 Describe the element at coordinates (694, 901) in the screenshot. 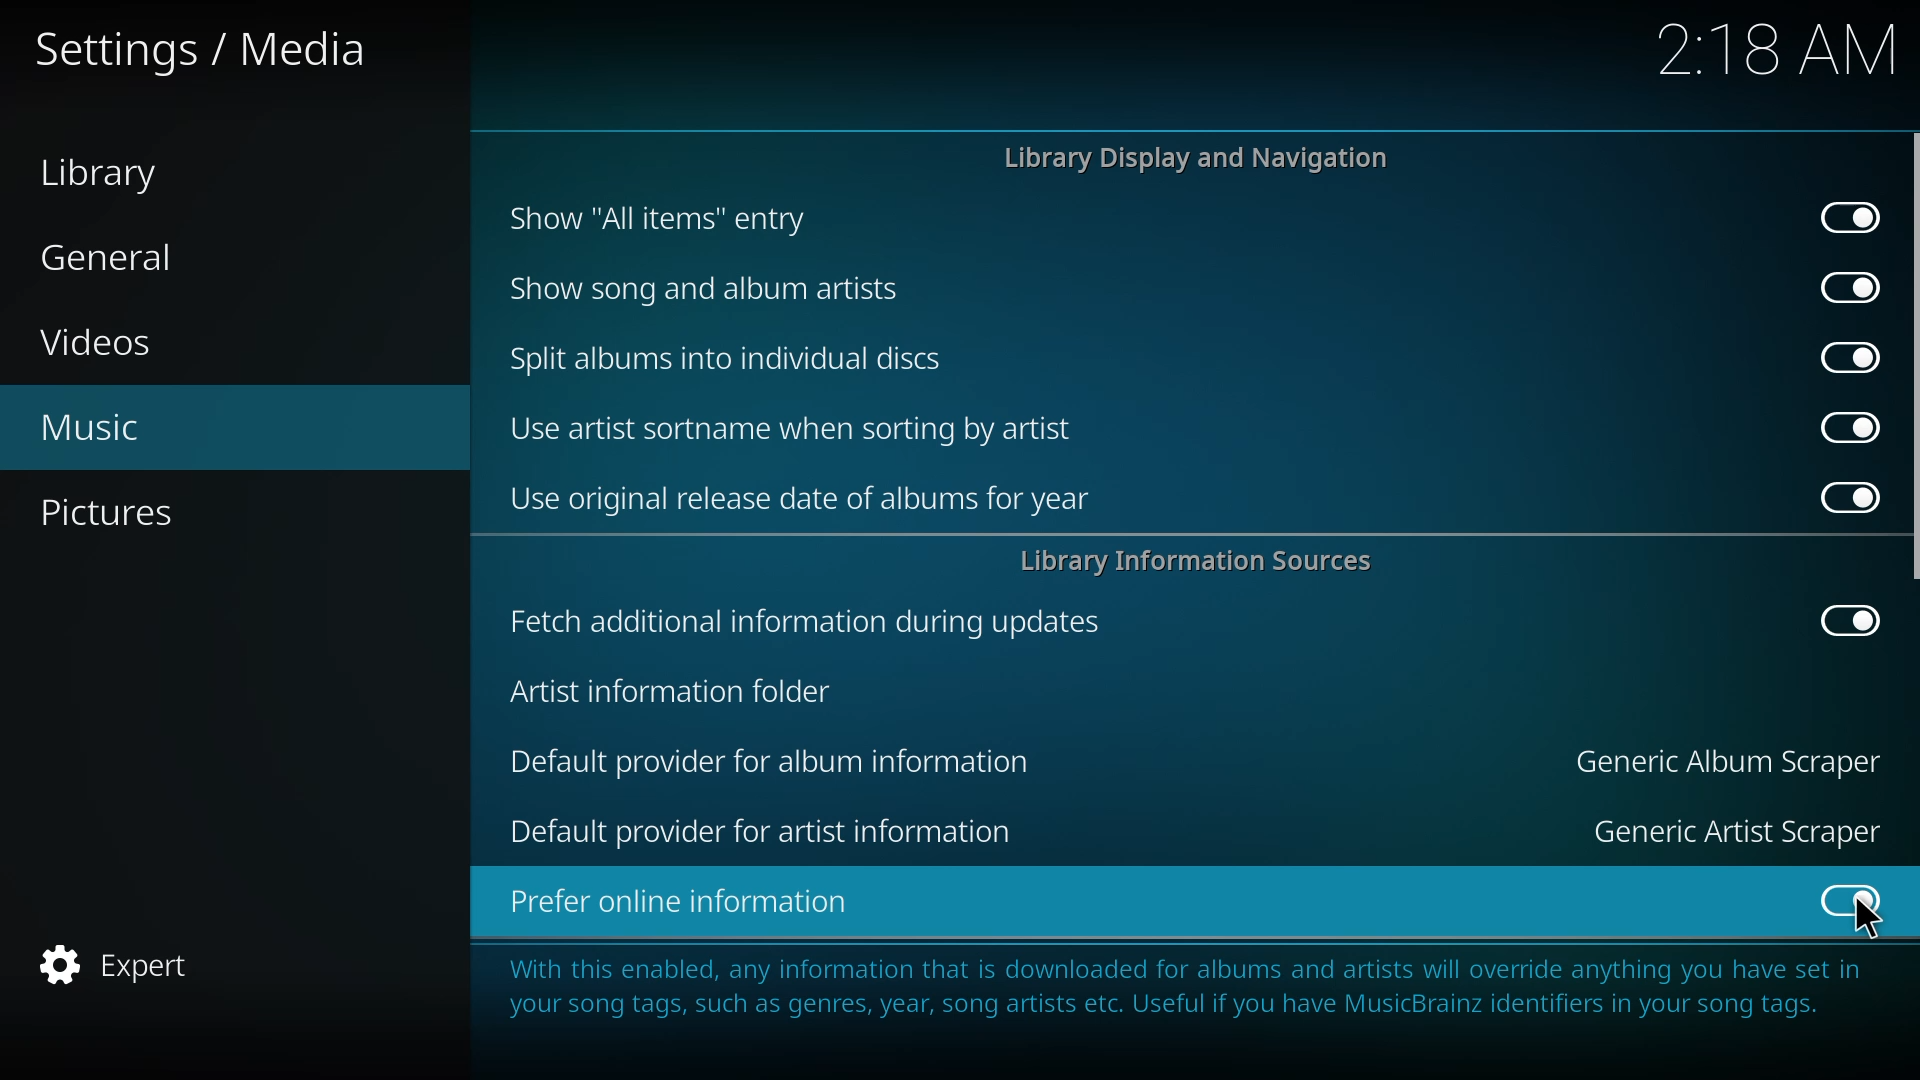

I see `prefer online information` at that location.